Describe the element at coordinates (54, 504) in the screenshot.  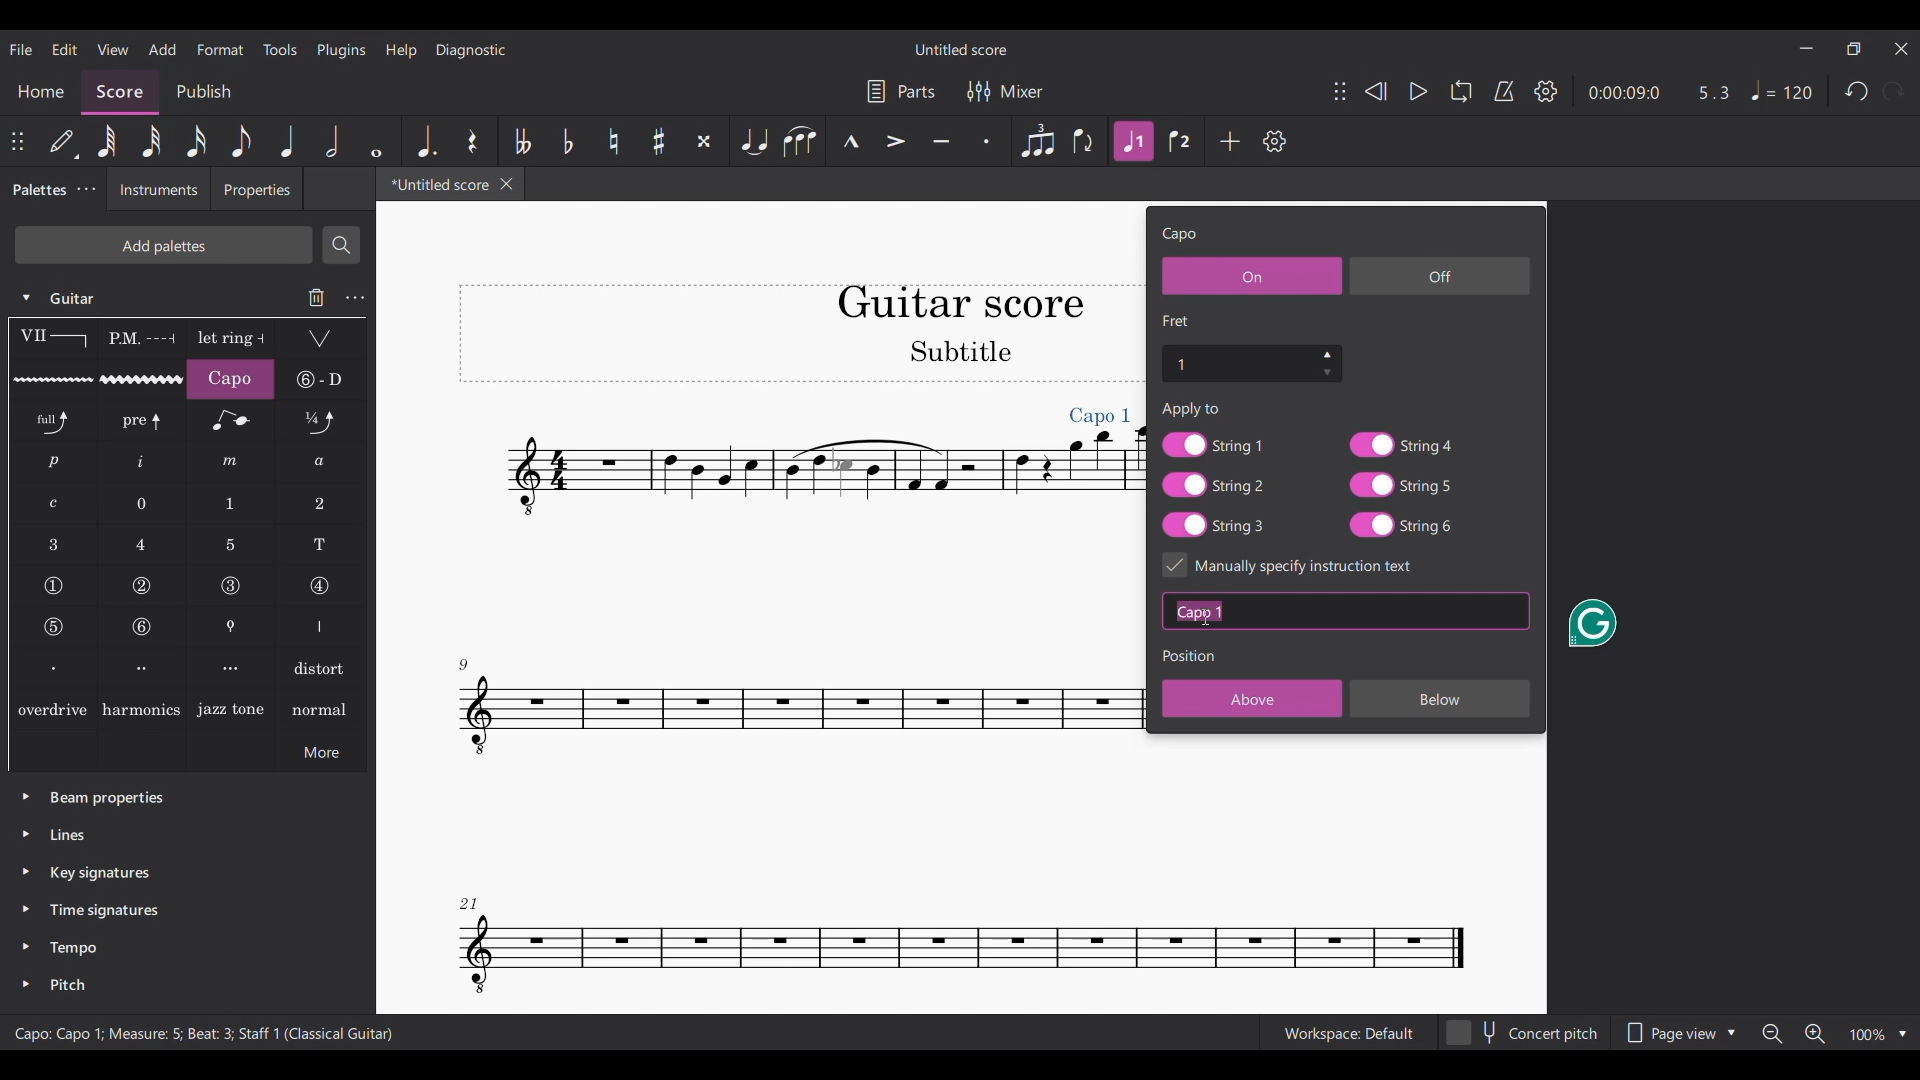
I see `RH guitar fingering c` at that location.